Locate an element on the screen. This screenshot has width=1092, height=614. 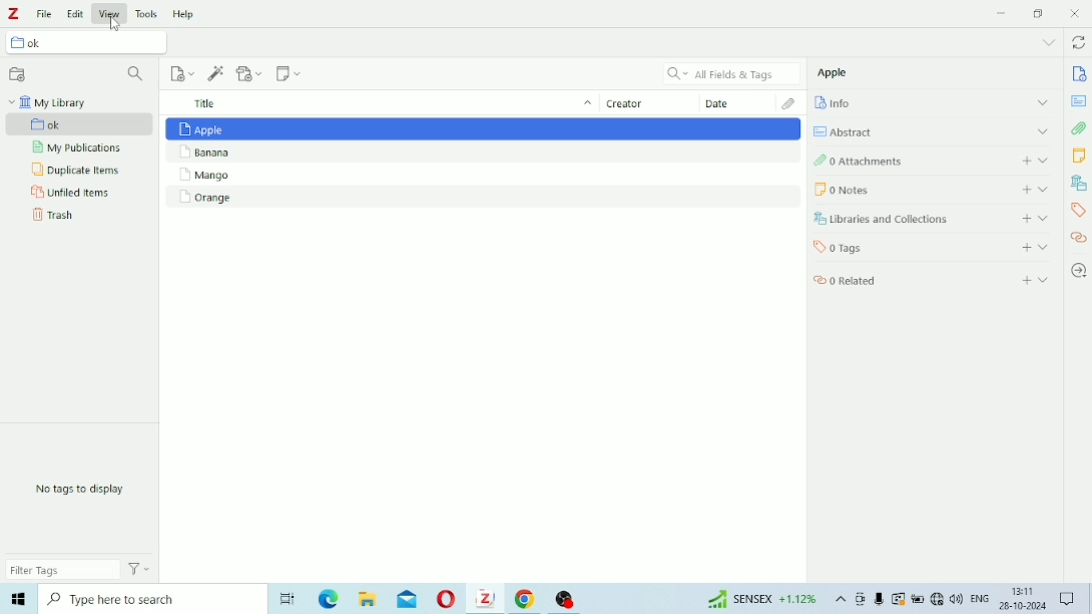
Opera browser is located at coordinates (444, 601).